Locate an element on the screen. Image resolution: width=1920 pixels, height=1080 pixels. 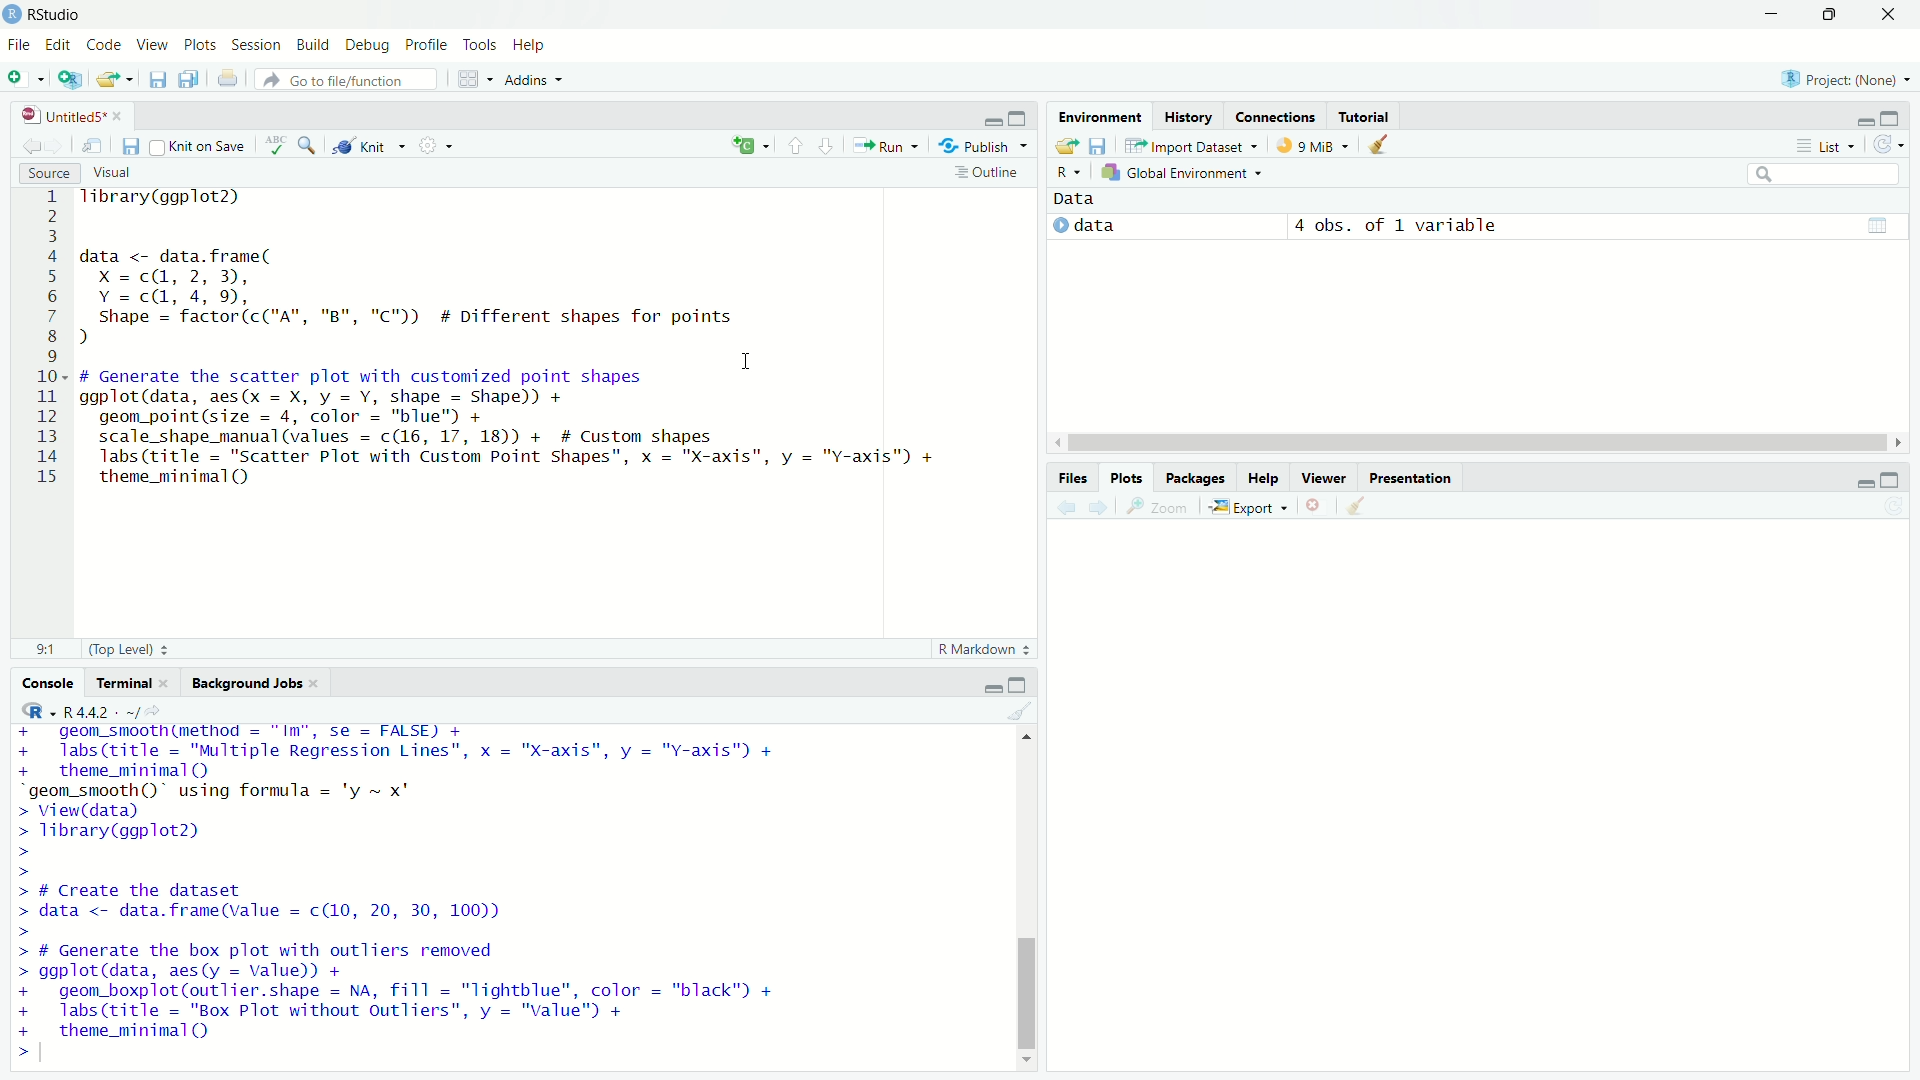
Code is located at coordinates (102, 43).